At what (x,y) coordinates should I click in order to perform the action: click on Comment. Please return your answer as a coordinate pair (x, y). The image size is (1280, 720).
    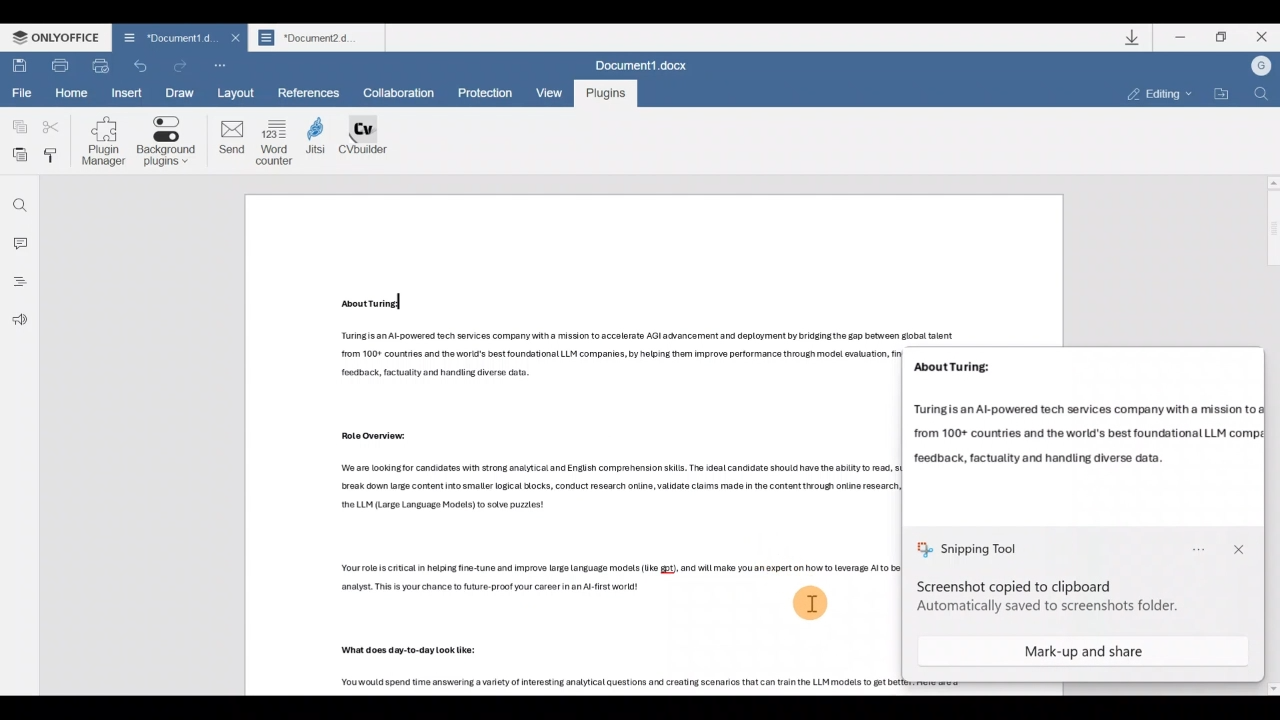
    Looking at the image, I should click on (18, 243).